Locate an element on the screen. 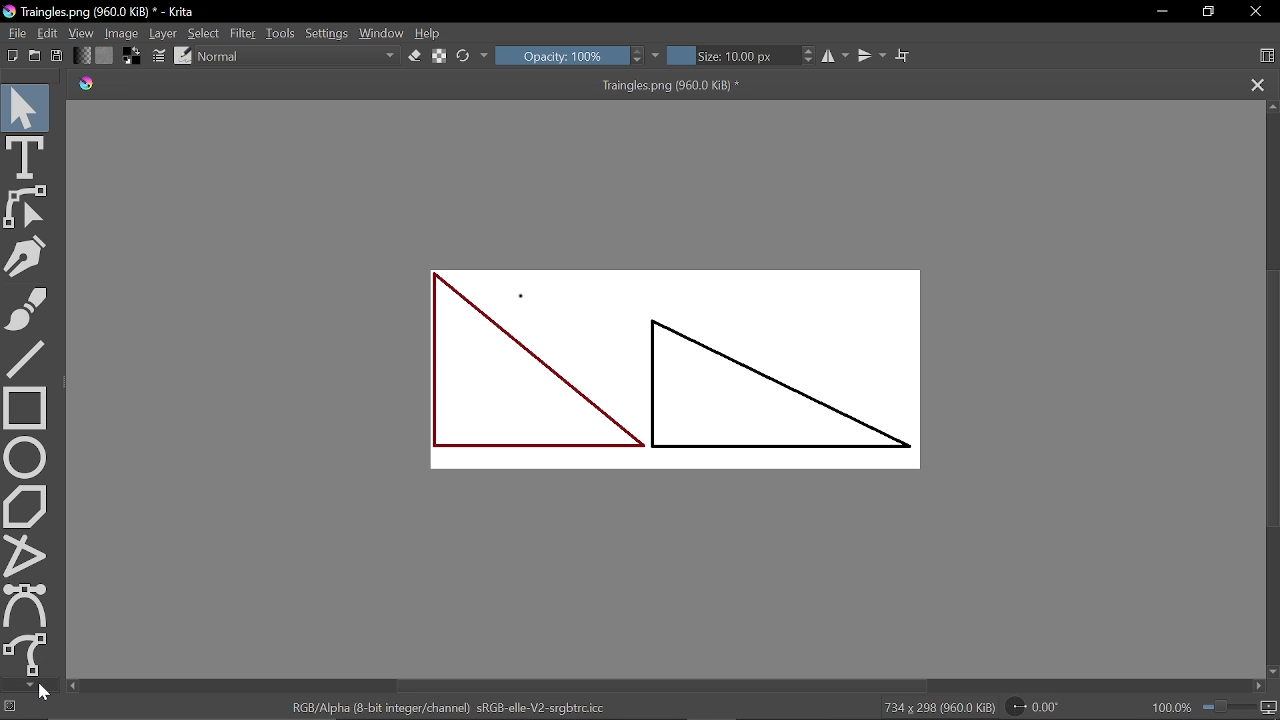 The width and height of the screenshot is (1280, 720). Move down in tools is located at coordinates (32, 685).